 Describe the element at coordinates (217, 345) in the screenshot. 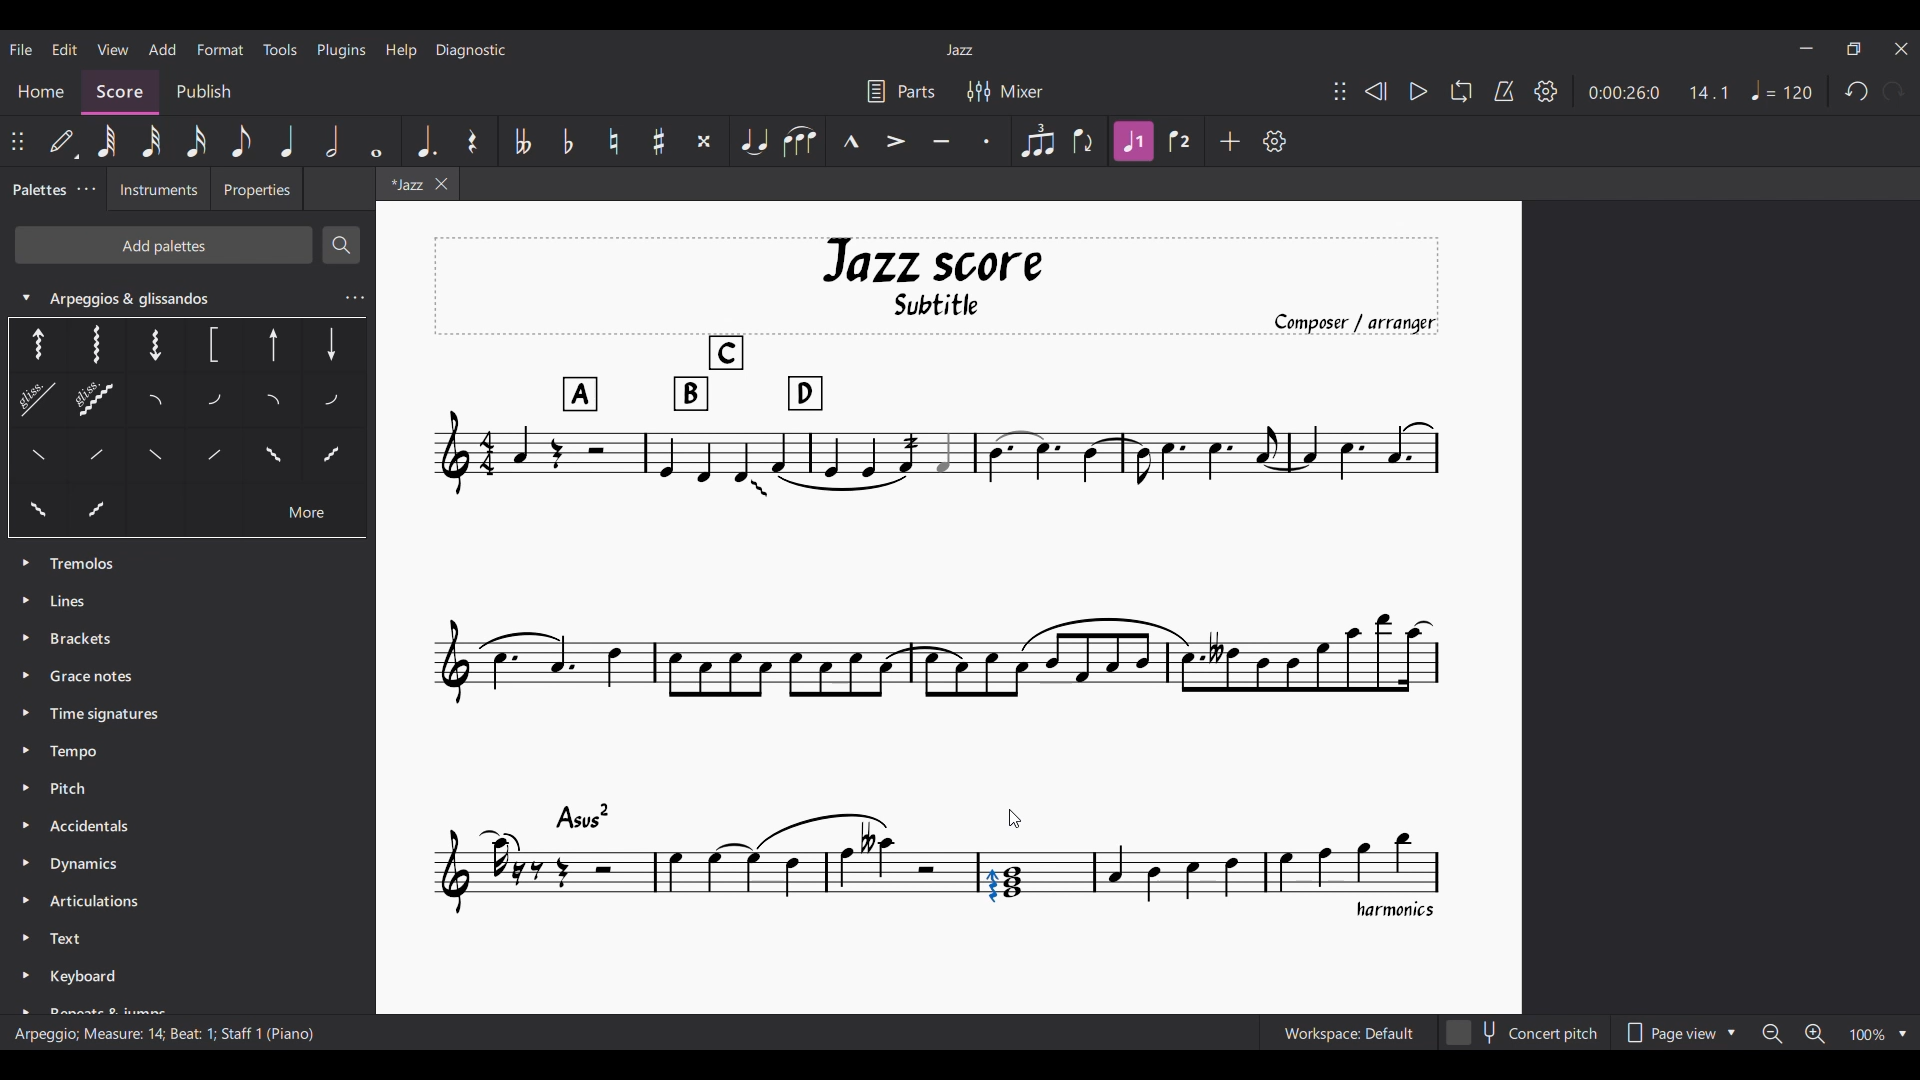

I see `` at that location.